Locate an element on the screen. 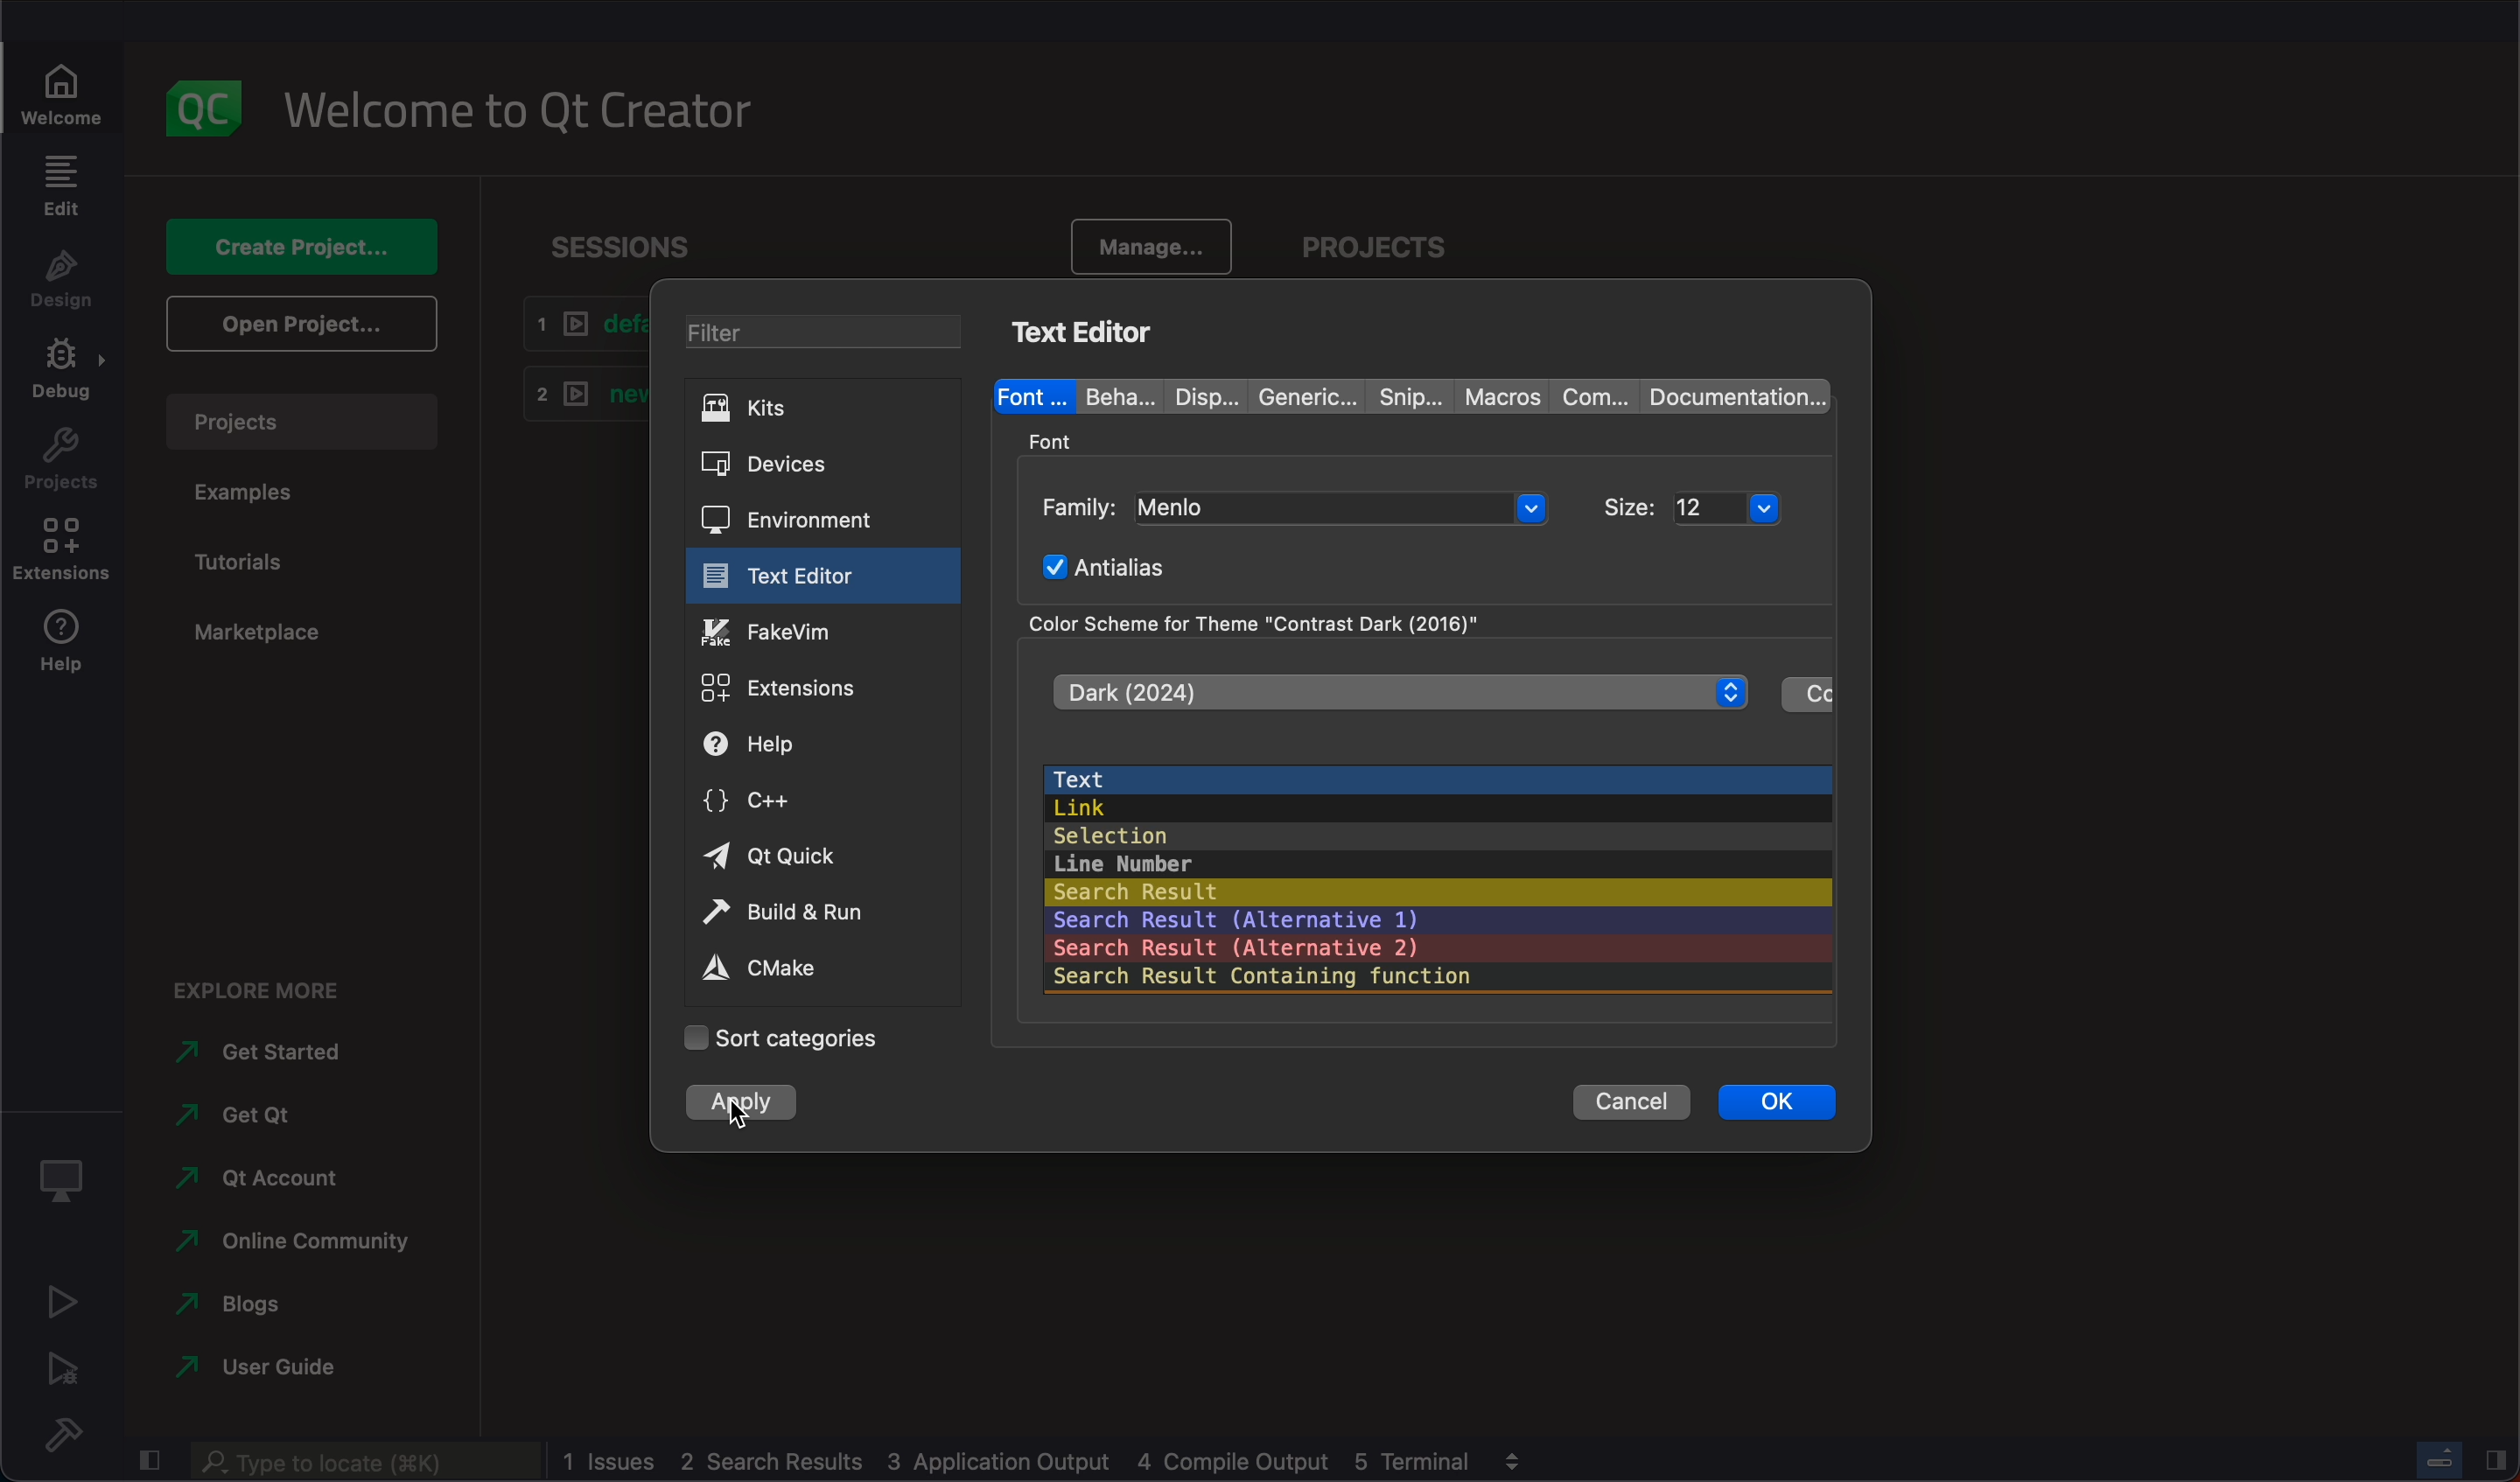 This screenshot has width=2520, height=1482. project is located at coordinates (62, 462).